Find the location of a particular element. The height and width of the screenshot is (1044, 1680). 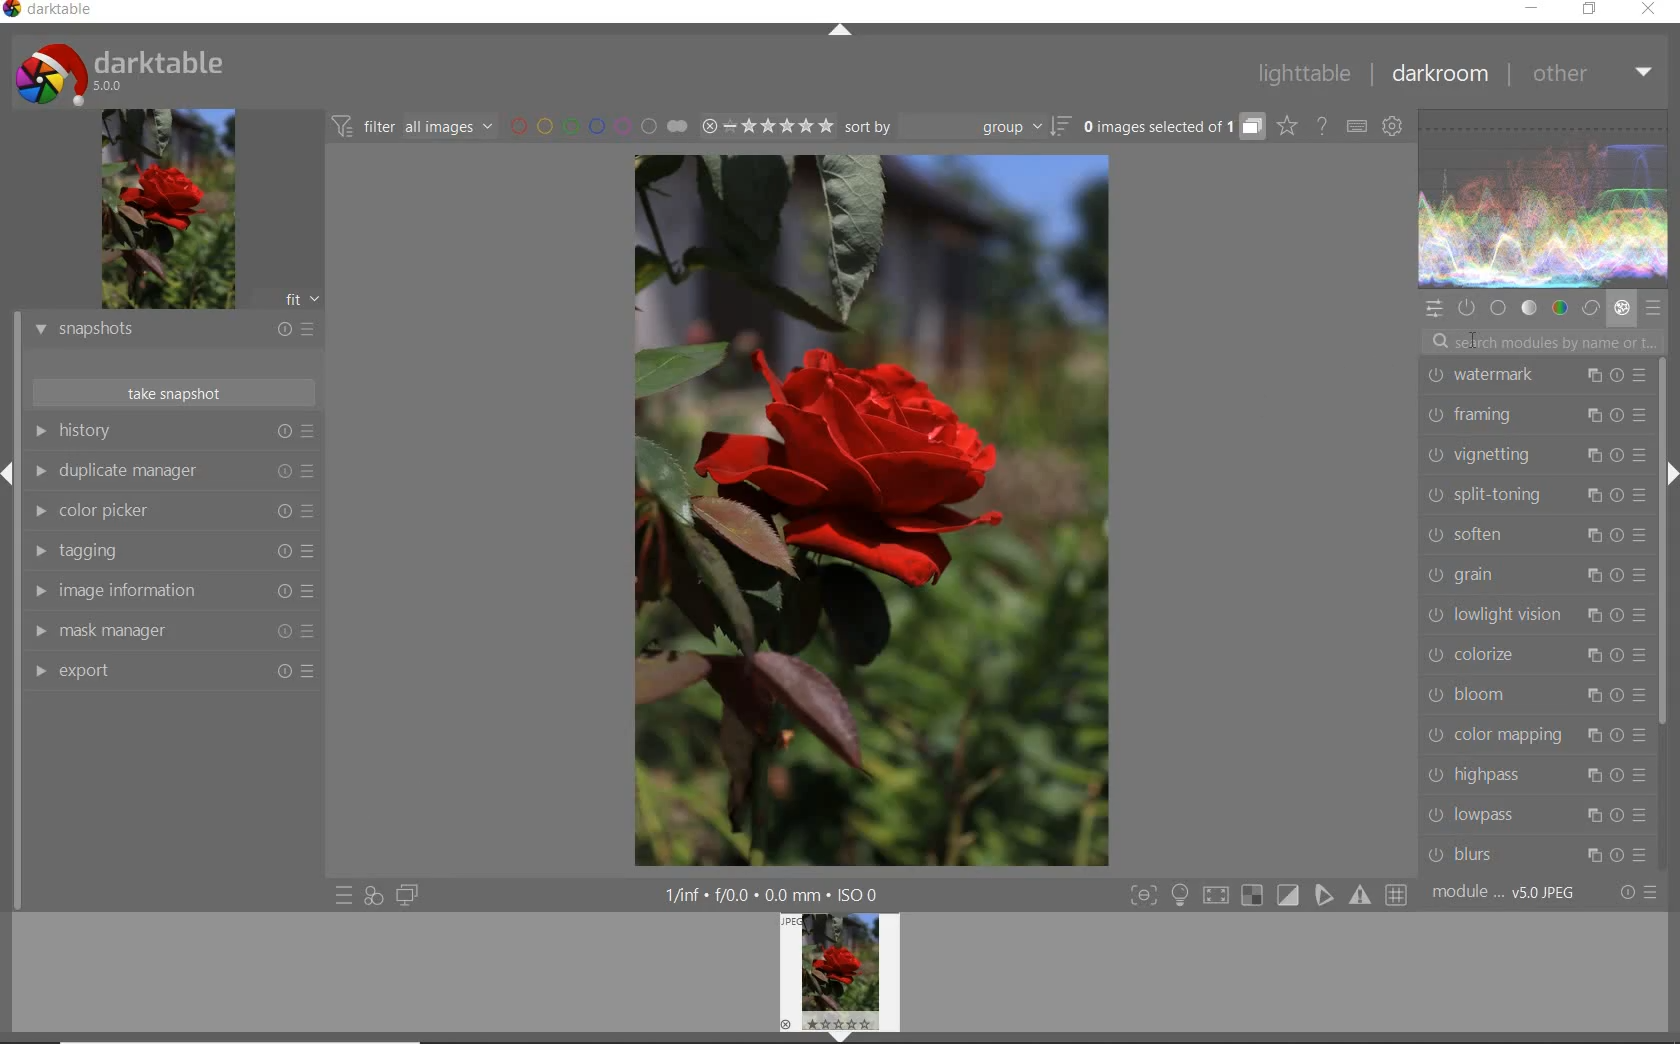

export is located at coordinates (173, 673).